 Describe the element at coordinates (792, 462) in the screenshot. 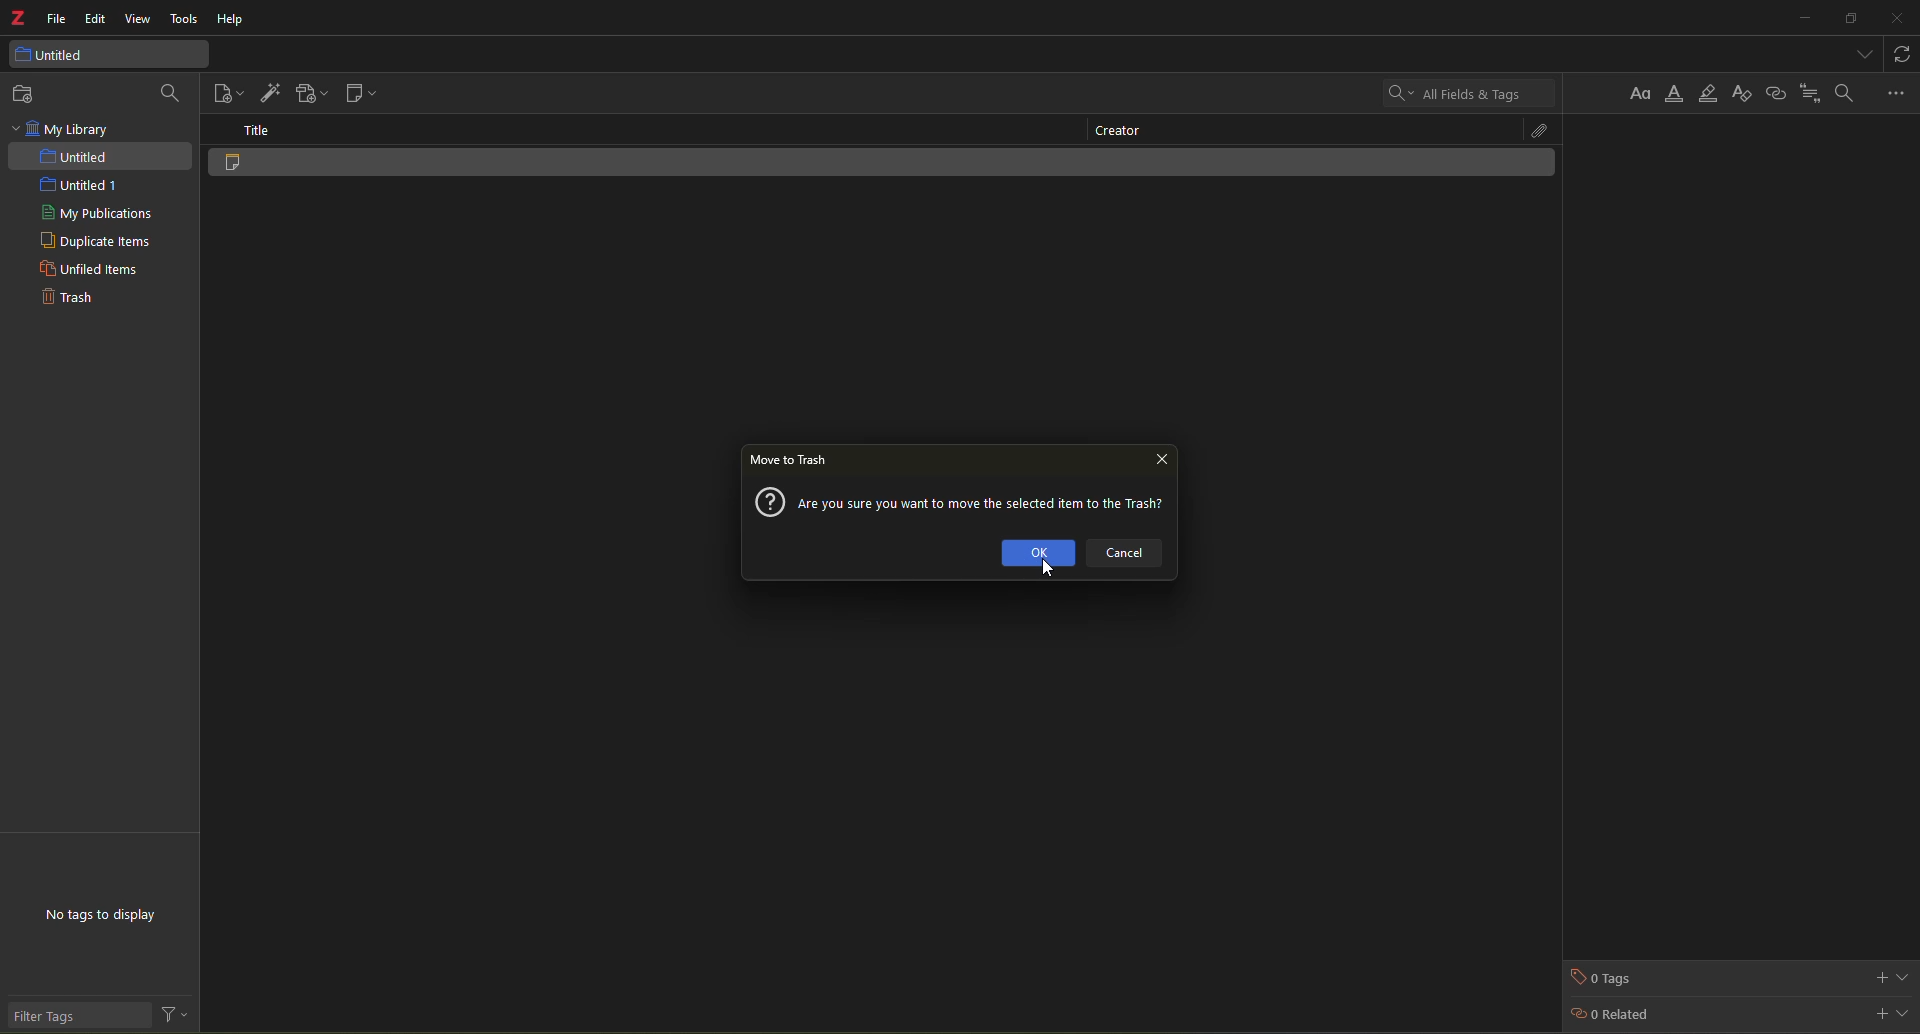

I see `move to trash` at that location.